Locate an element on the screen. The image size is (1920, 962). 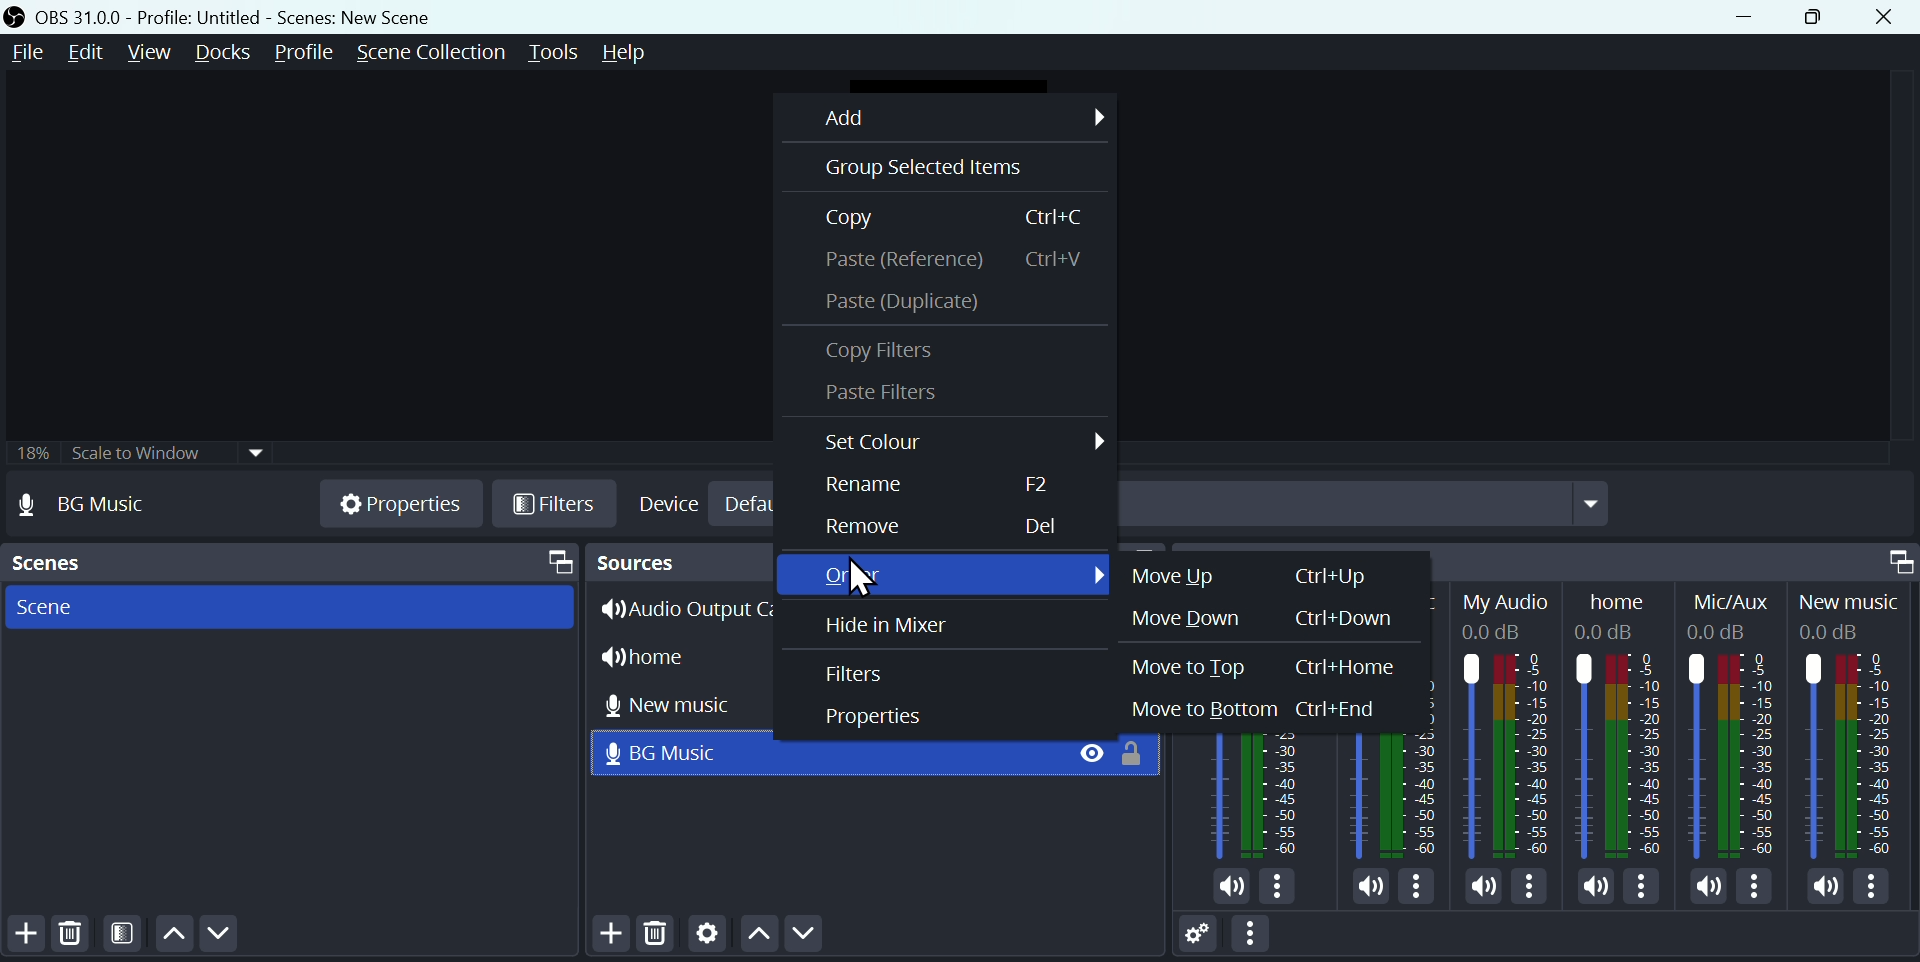
Properties is located at coordinates (403, 502).